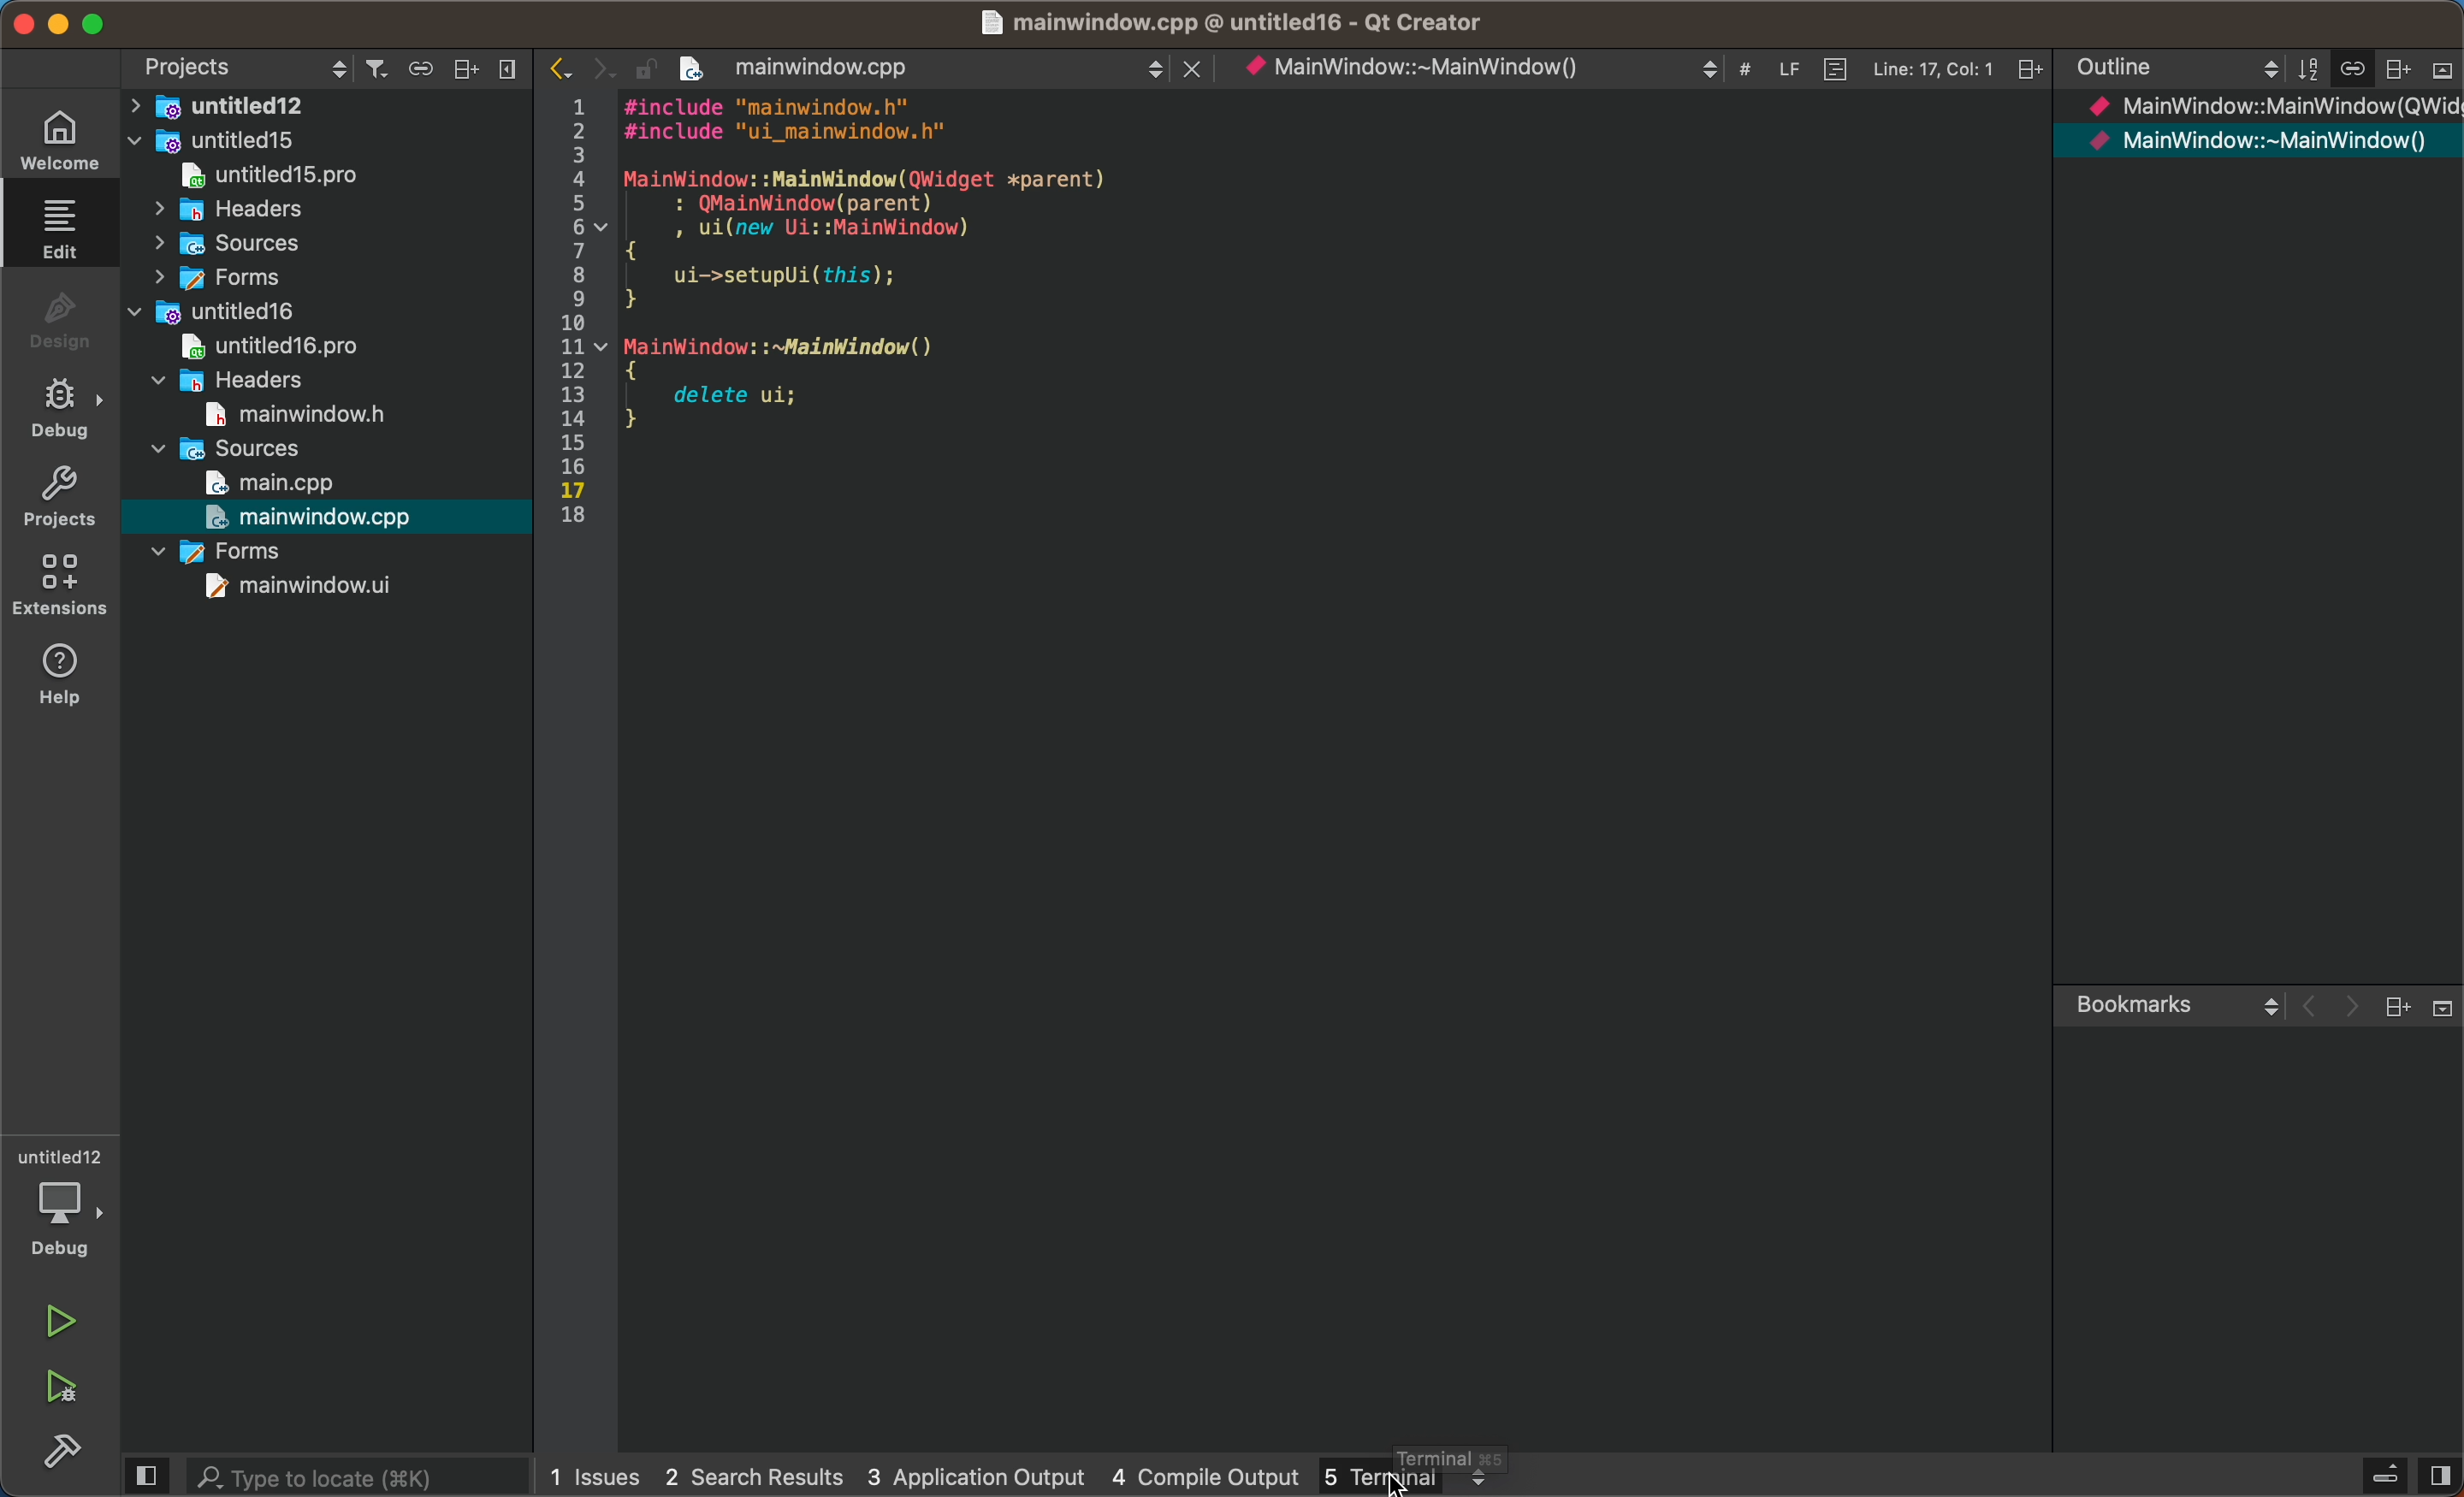 The width and height of the screenshot is (2464, 1497). Describe the element at coordinates (1405, 1474) in the screenshot. I see `terminal` at that location.